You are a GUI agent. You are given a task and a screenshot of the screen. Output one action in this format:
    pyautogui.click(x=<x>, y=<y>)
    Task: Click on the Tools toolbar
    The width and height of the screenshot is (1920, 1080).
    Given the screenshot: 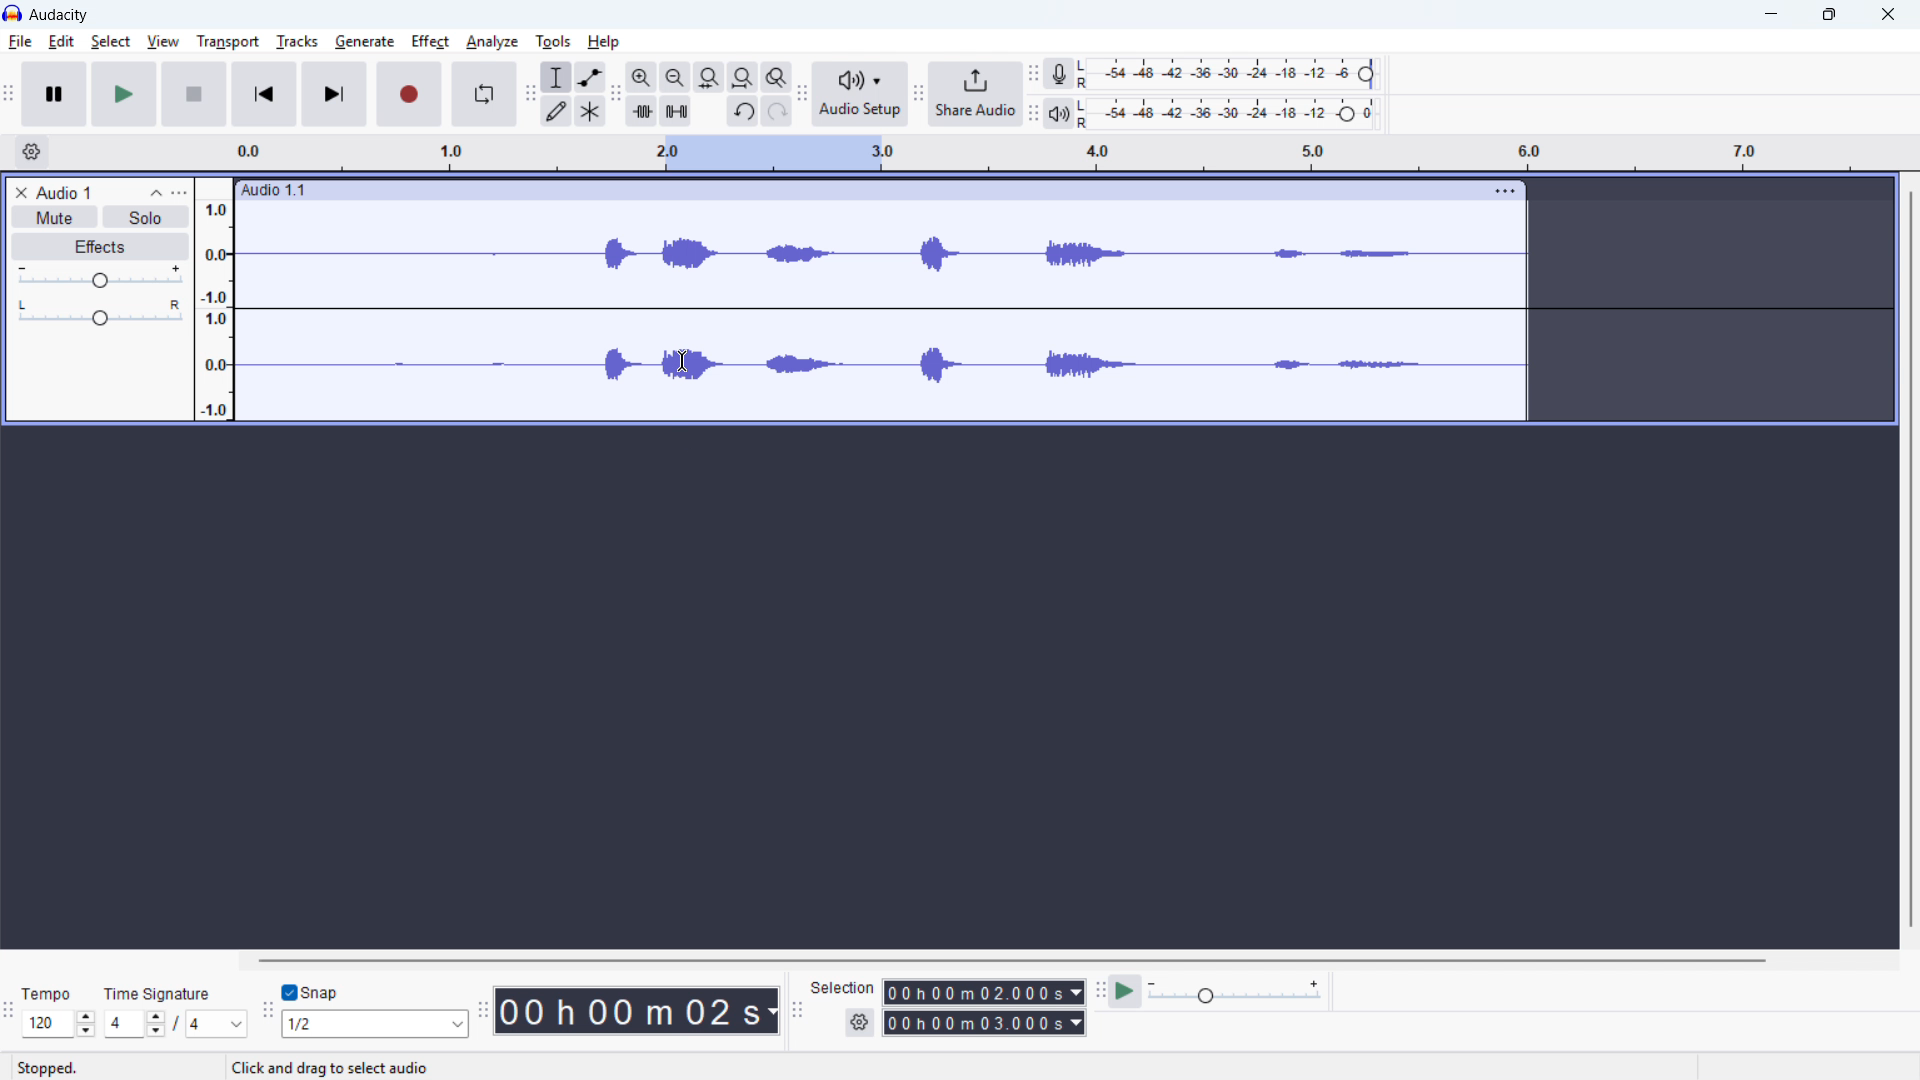 What is the action you would take?
    pyautogui.click(x=531, y=95)
    